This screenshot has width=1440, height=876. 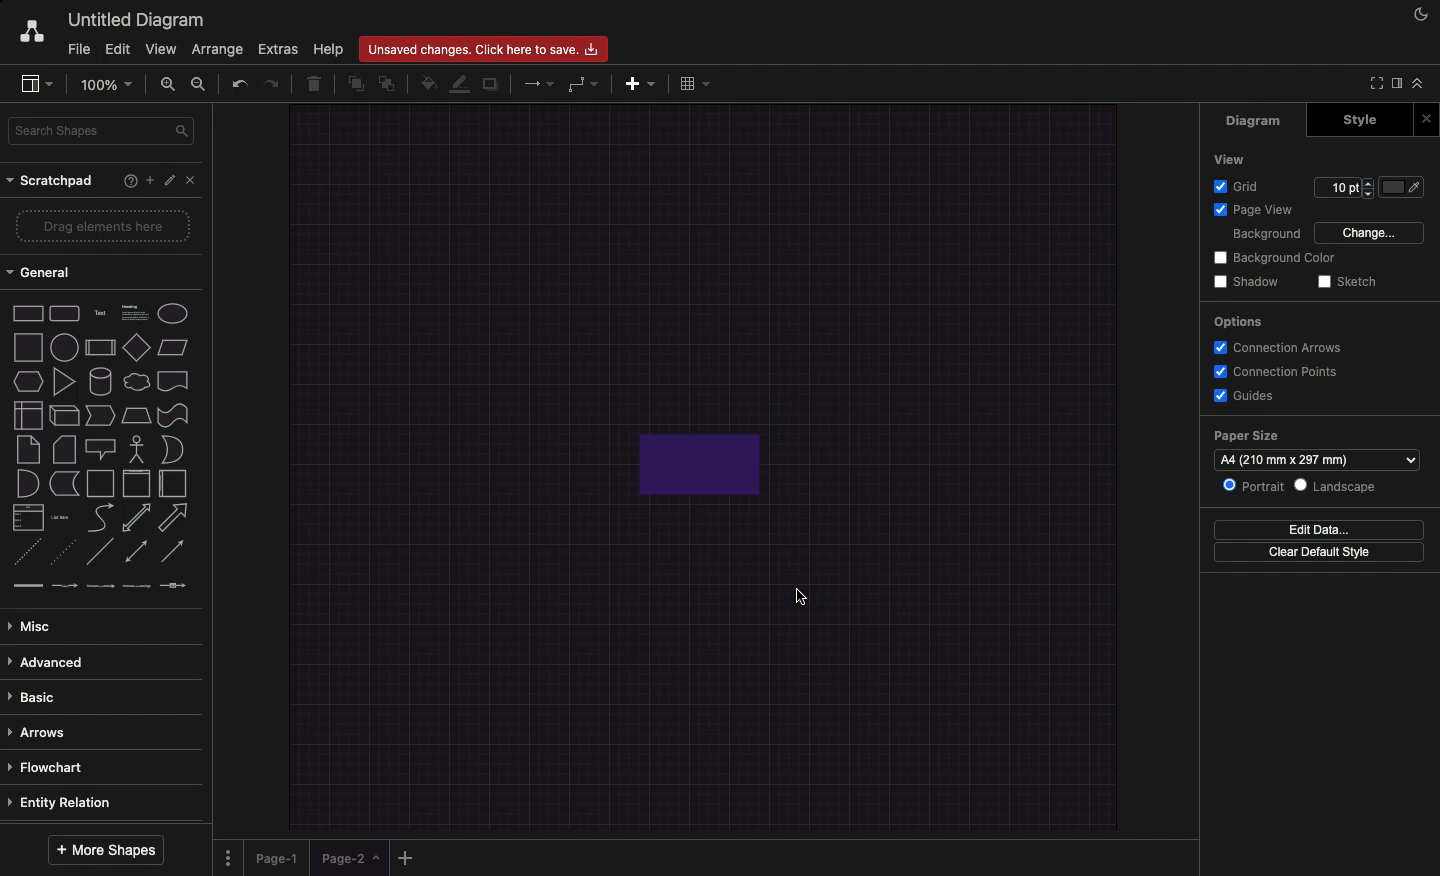 I want to click on rectangle, so click(x=28, y=312).